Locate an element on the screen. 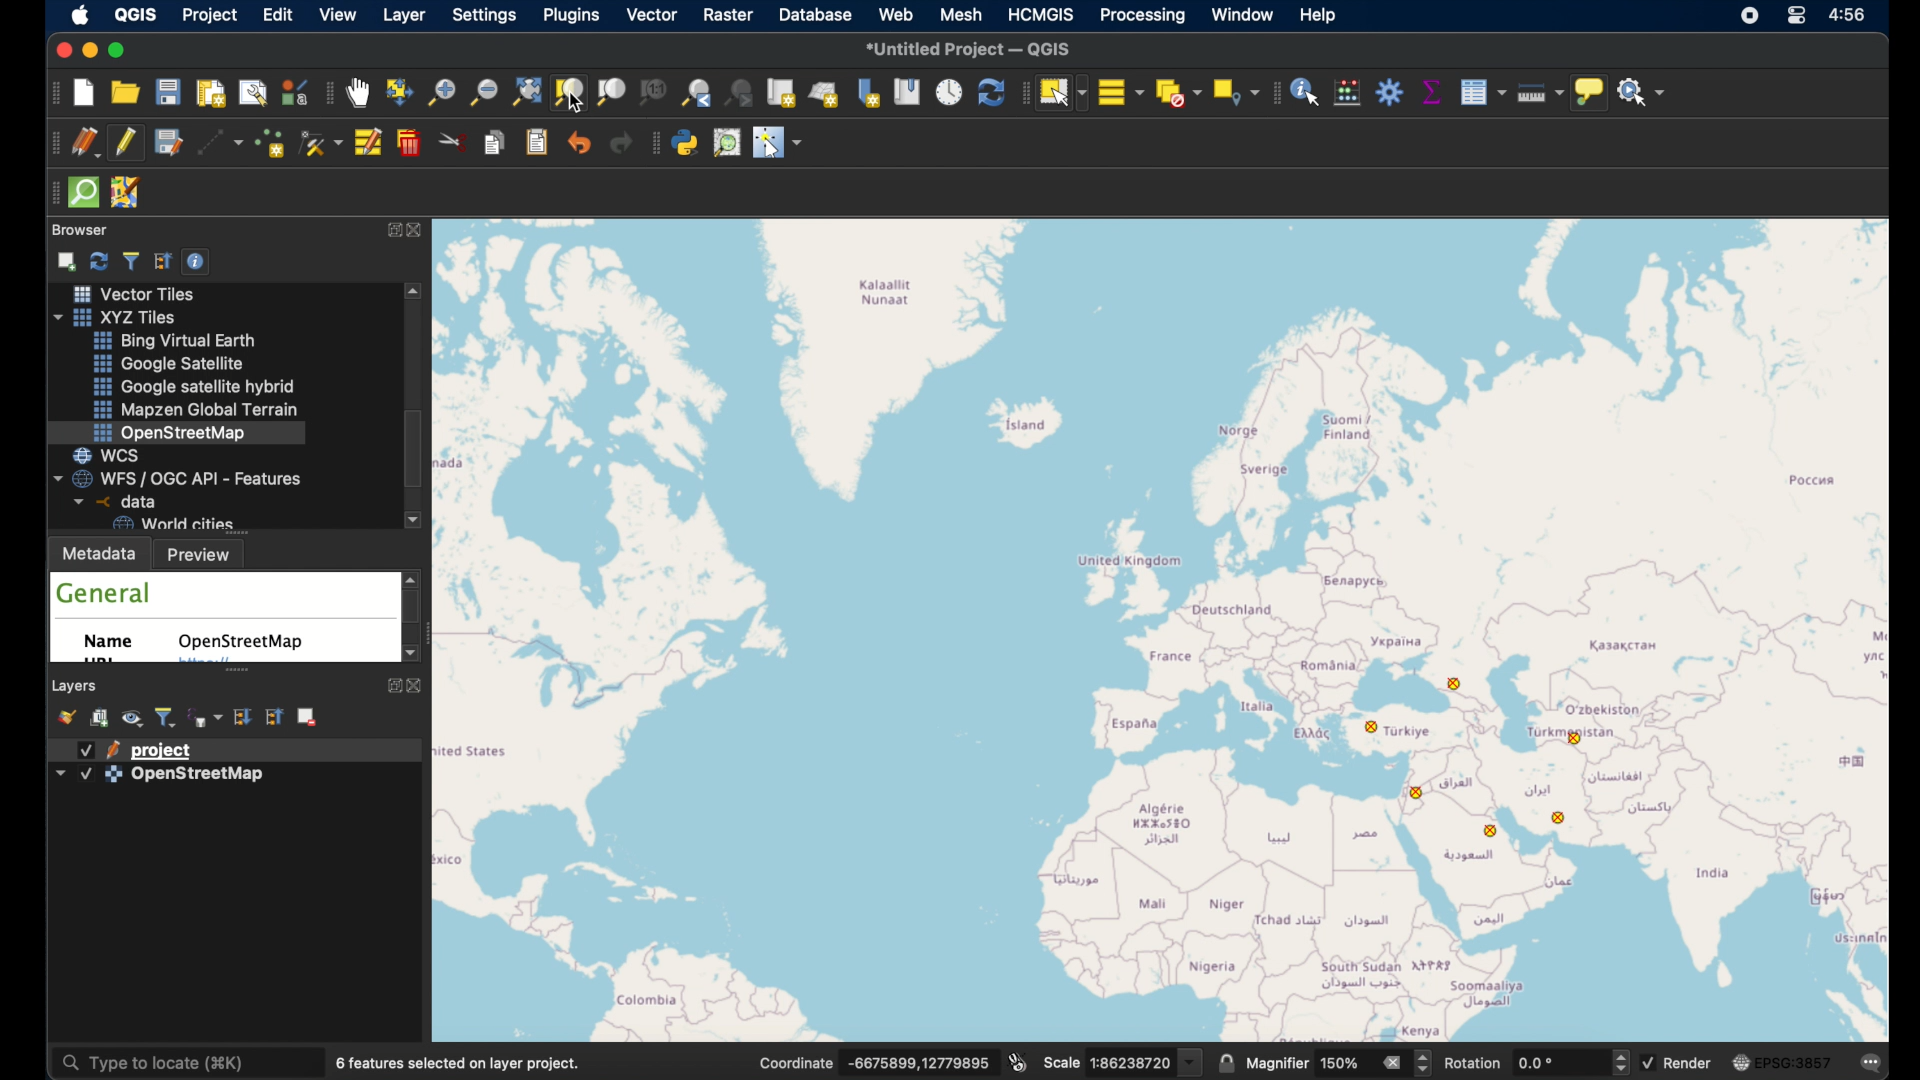 This screenshot has width=1920, height=1080. metadata is located at coordinates (100, 552).